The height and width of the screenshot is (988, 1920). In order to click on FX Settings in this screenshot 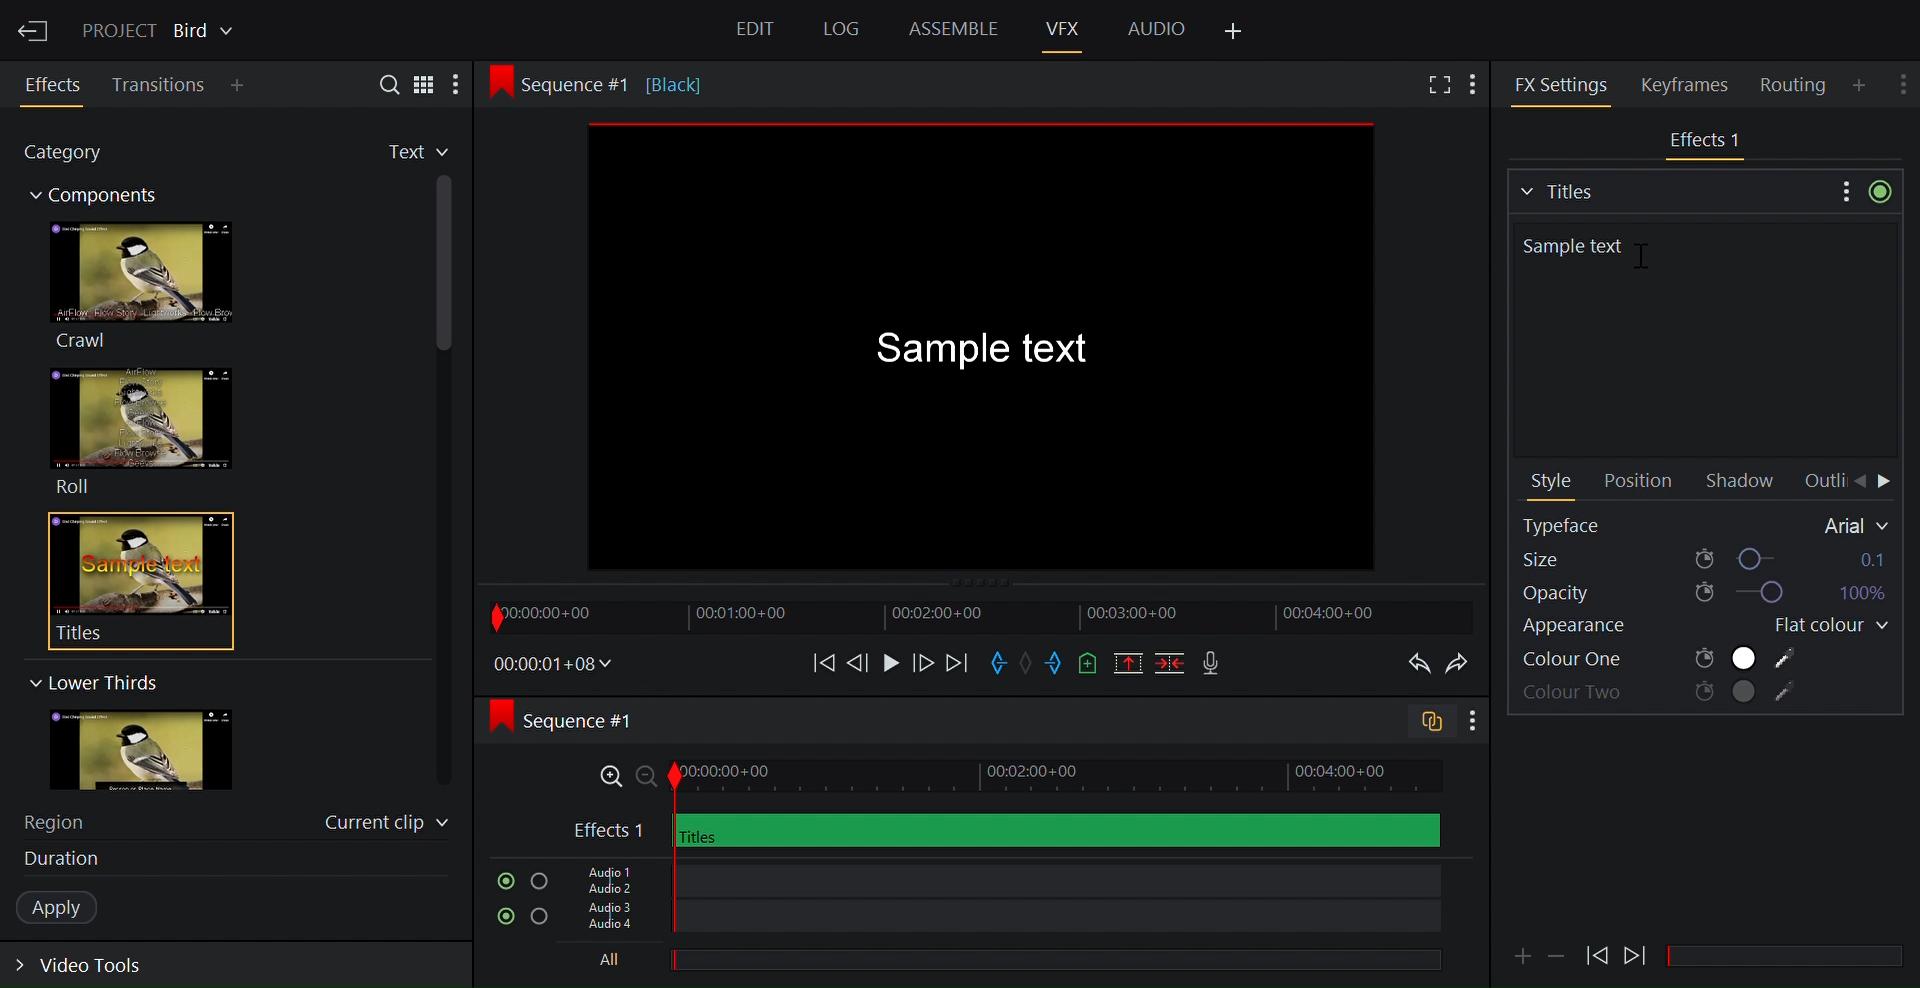, I will do `click(1561, 84)`.